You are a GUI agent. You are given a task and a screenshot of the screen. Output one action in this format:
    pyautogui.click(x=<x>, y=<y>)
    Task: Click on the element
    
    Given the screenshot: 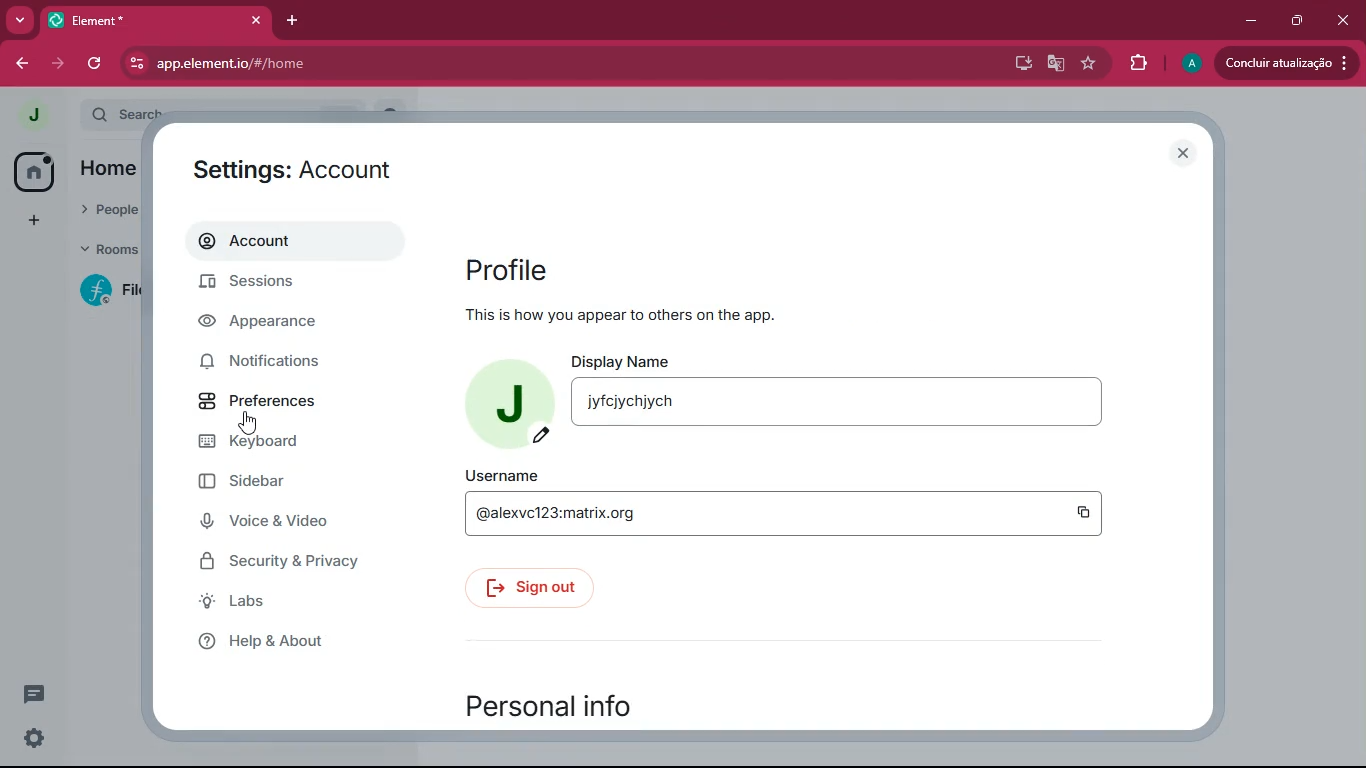 What is the action you would take?
    pyautogui.click(x=159, y=20)
    